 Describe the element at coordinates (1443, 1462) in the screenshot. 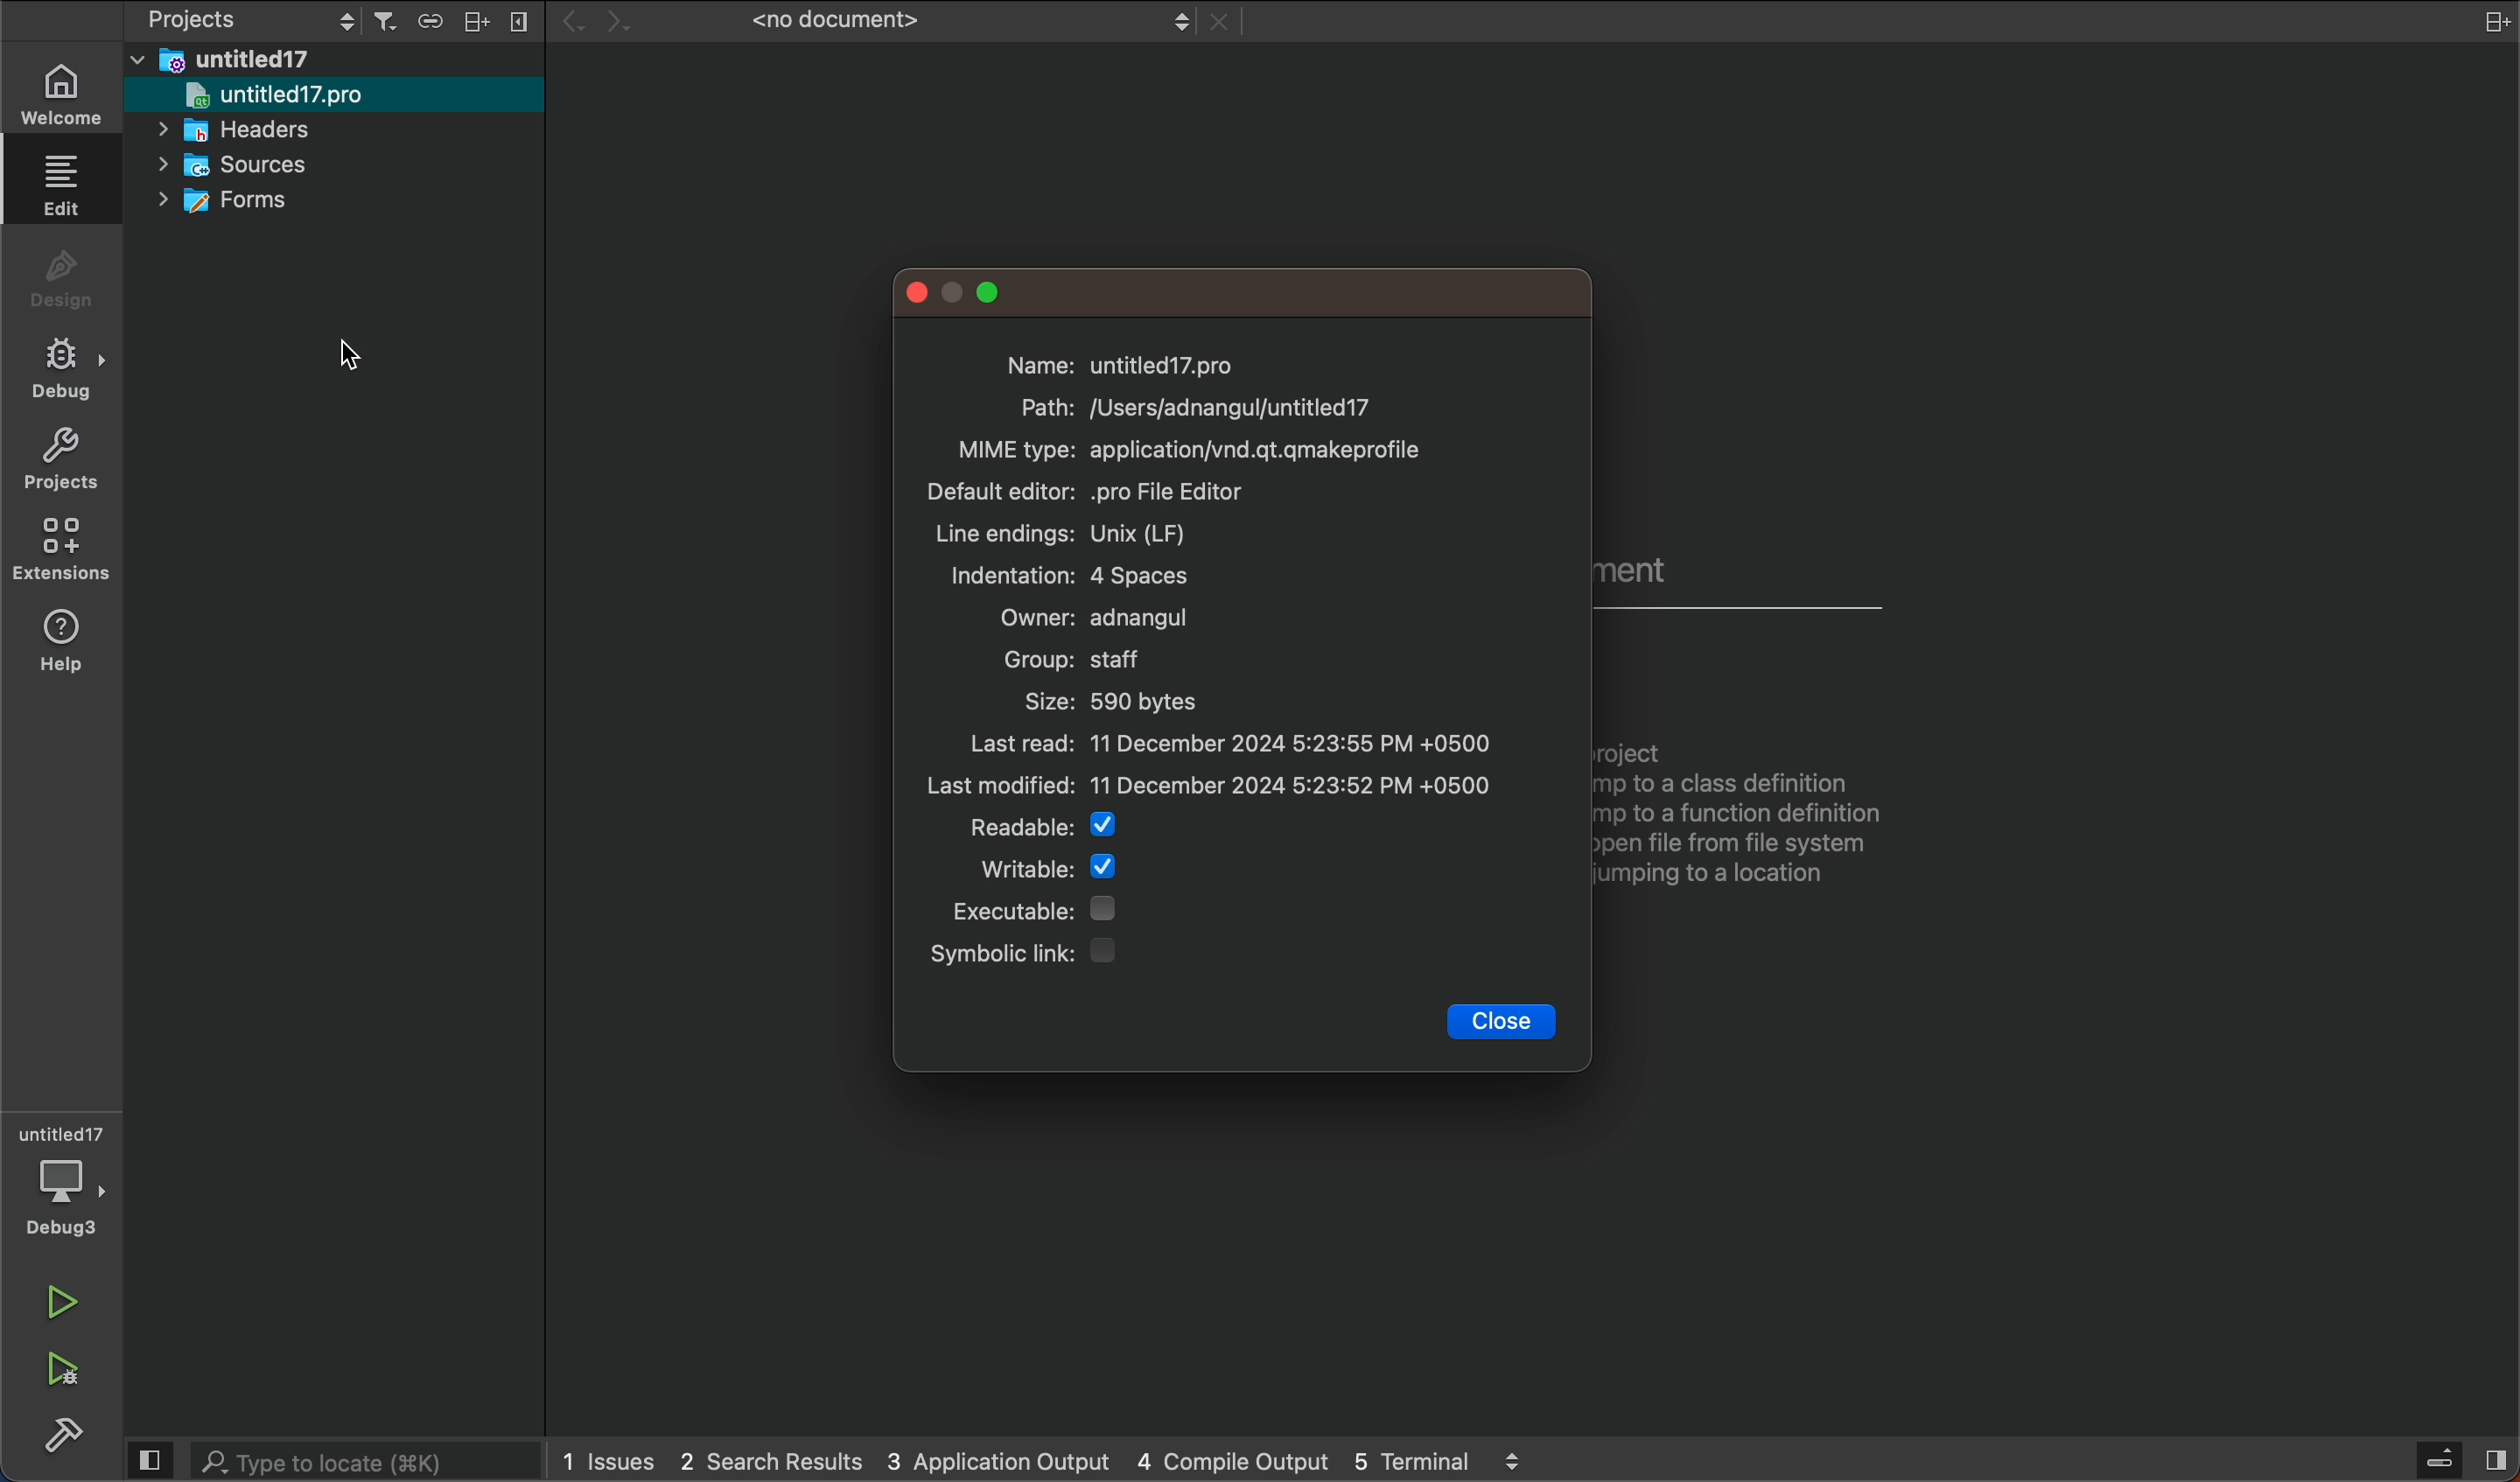

I see `5 terminal` at that location.